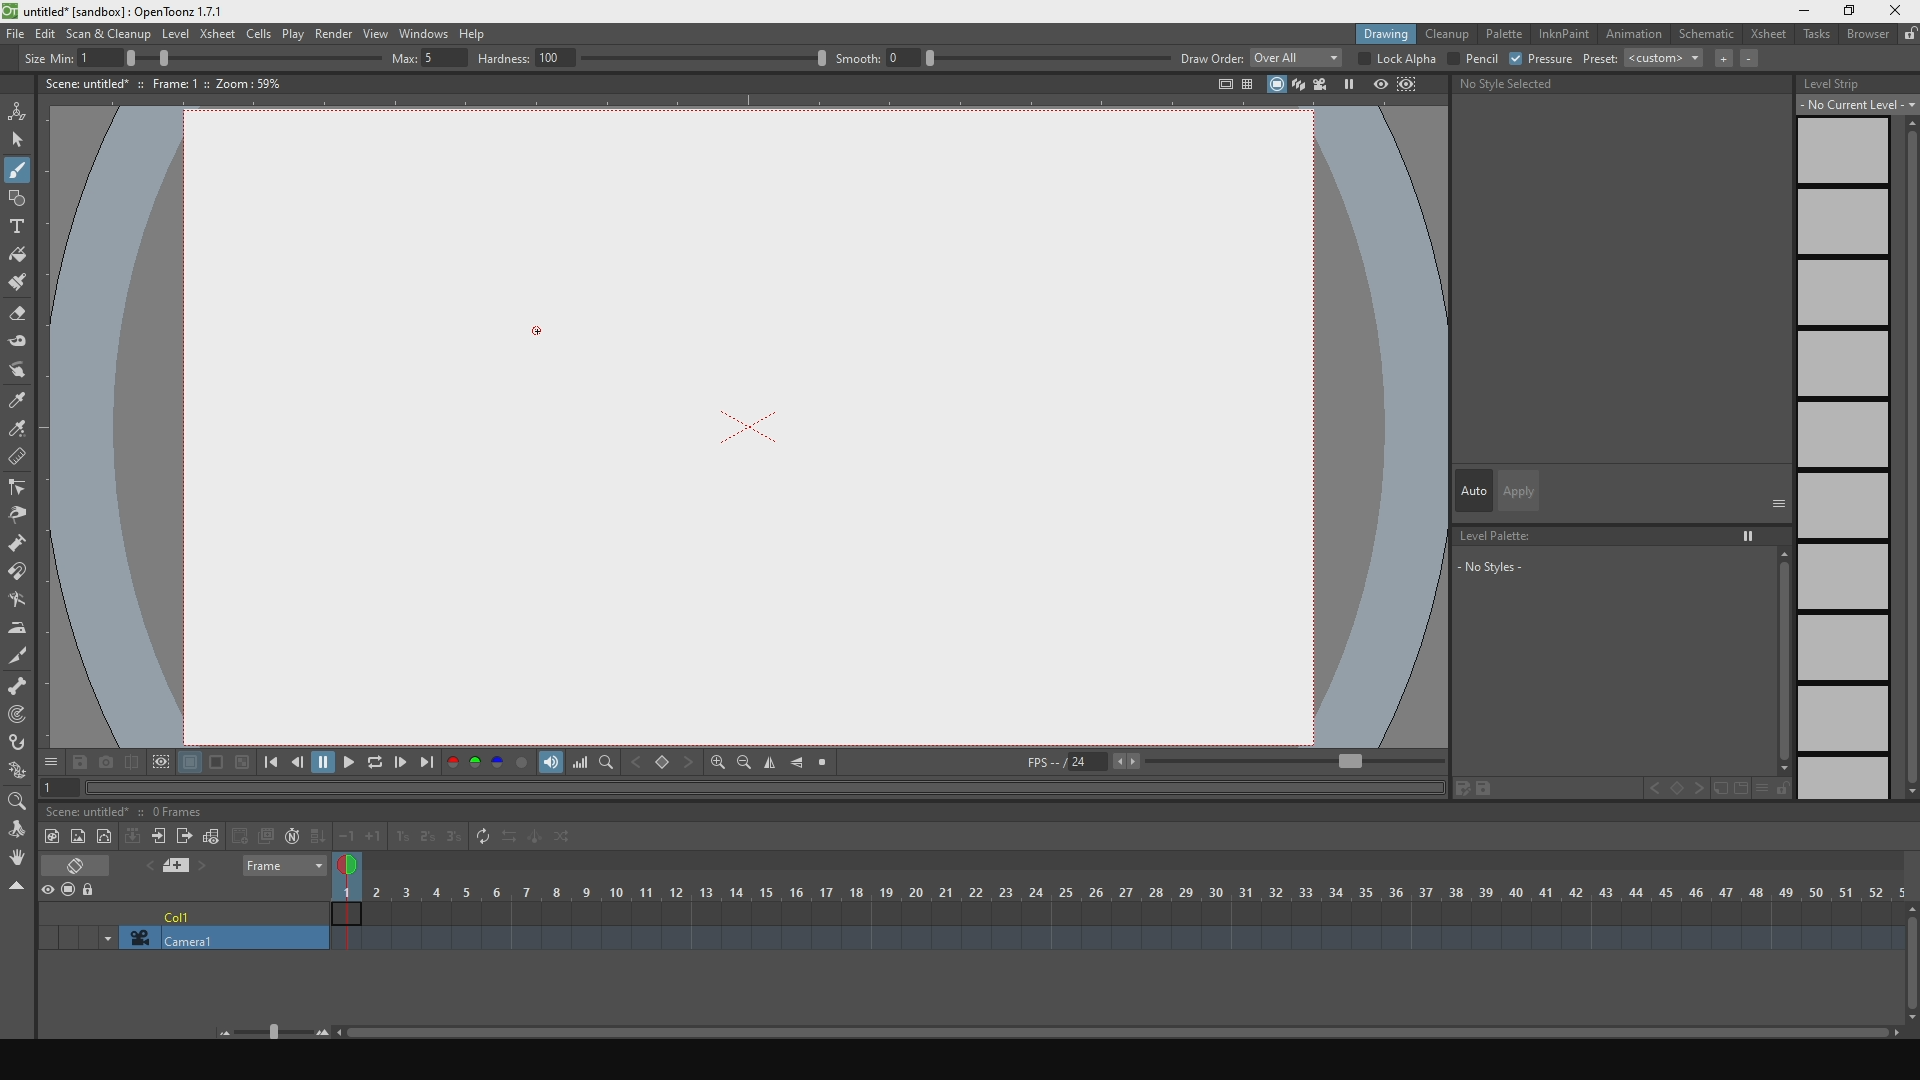 This screenshot has height=1080, width=1920. What do you see at coordinates (550, 764) in the screenshot?
I see `show volume` at bounding box center [550, 764].